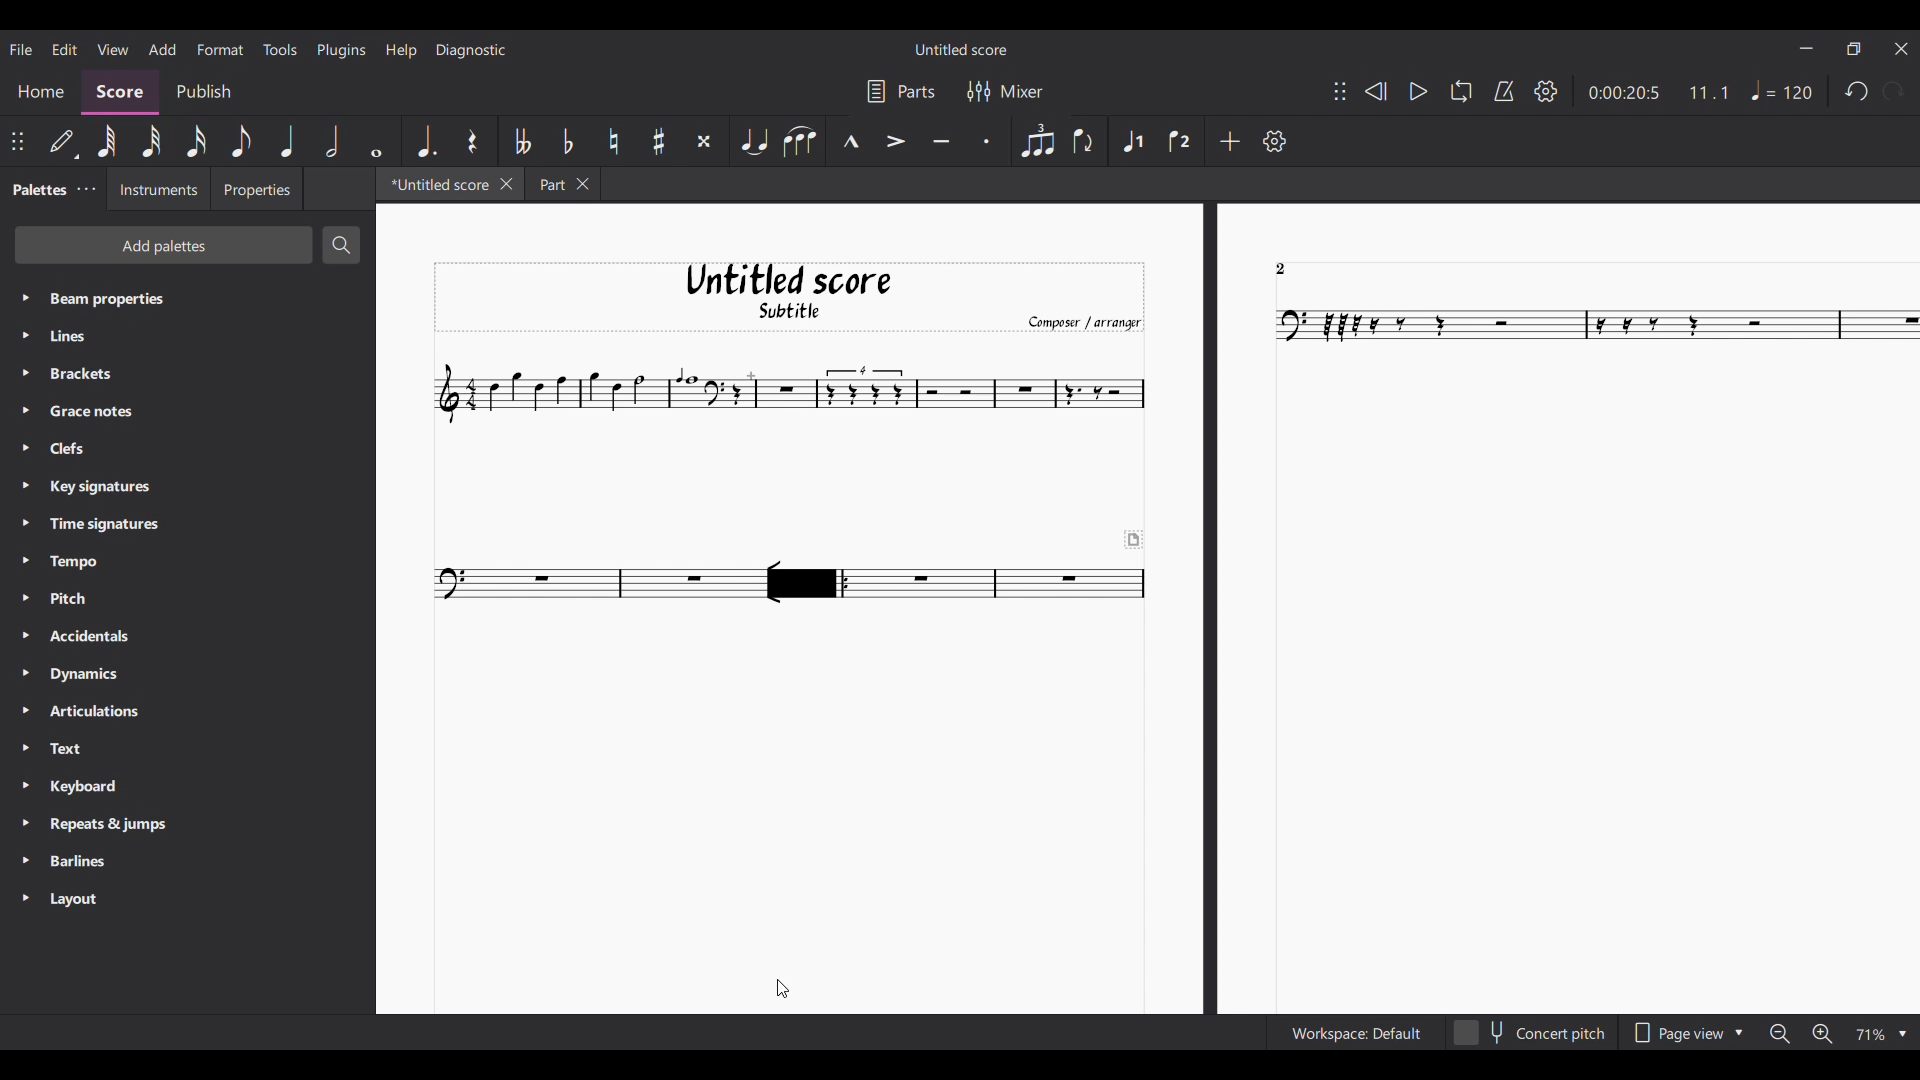 The width and height of the screenshot is (1920, 1080). I want to click on Show in smaller tab, so click(1854, 48).